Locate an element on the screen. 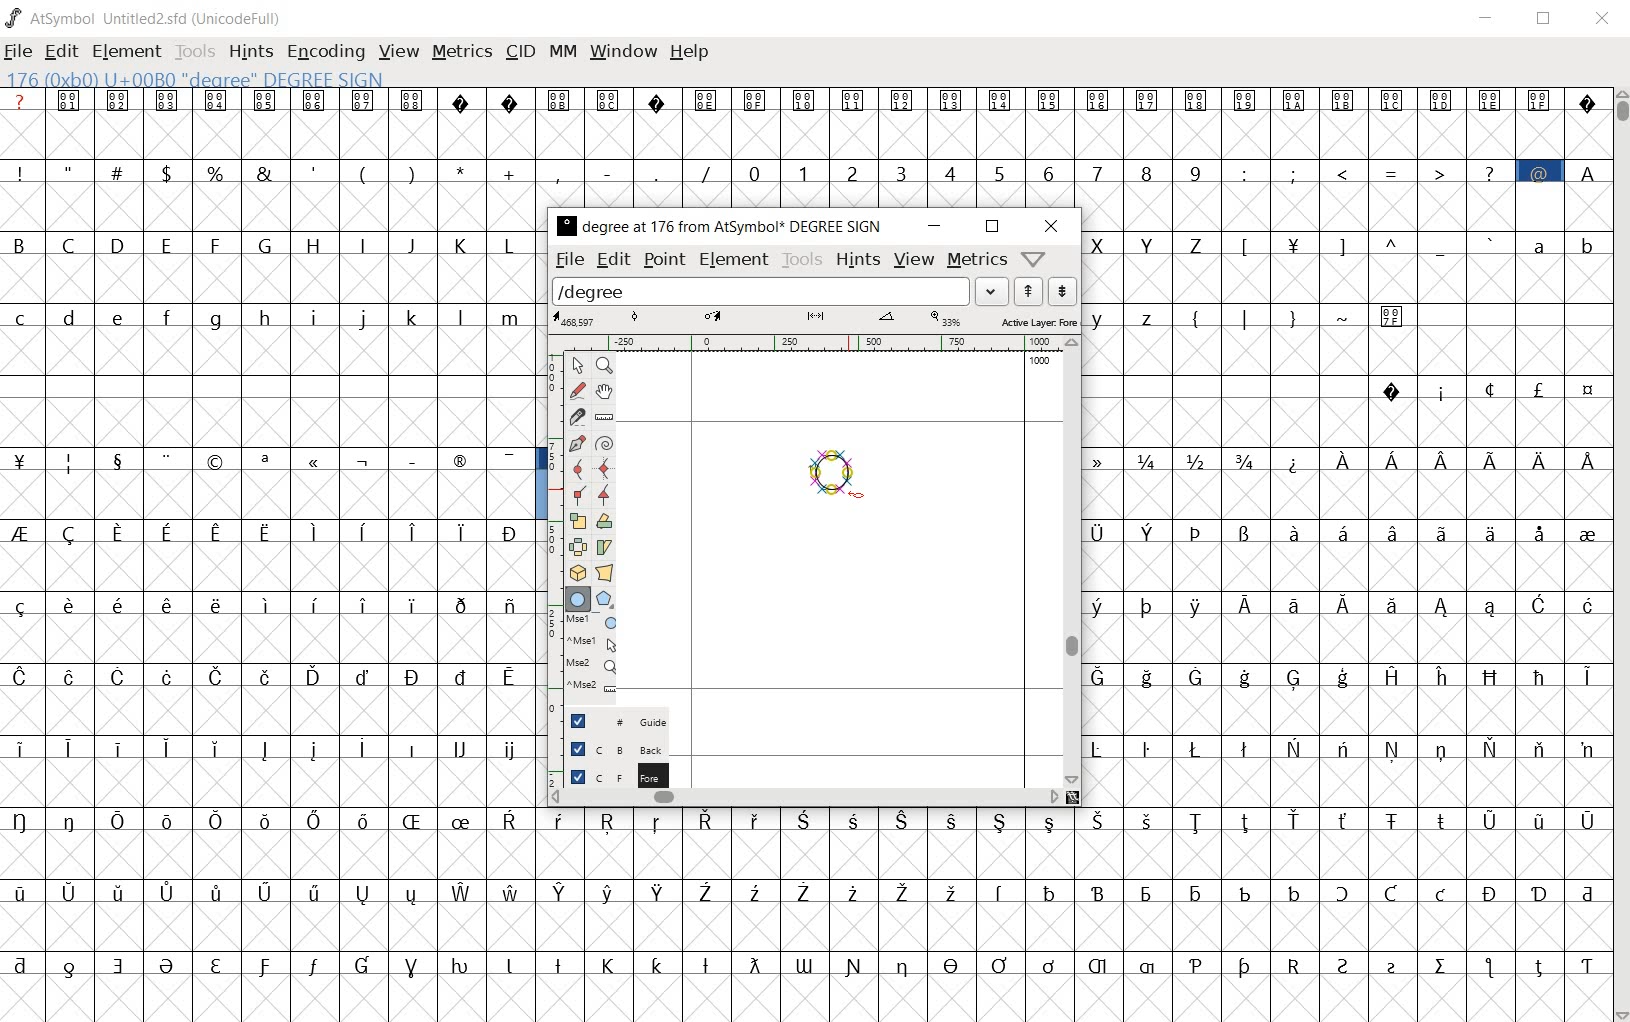  point is located at coordinates (662, 260).